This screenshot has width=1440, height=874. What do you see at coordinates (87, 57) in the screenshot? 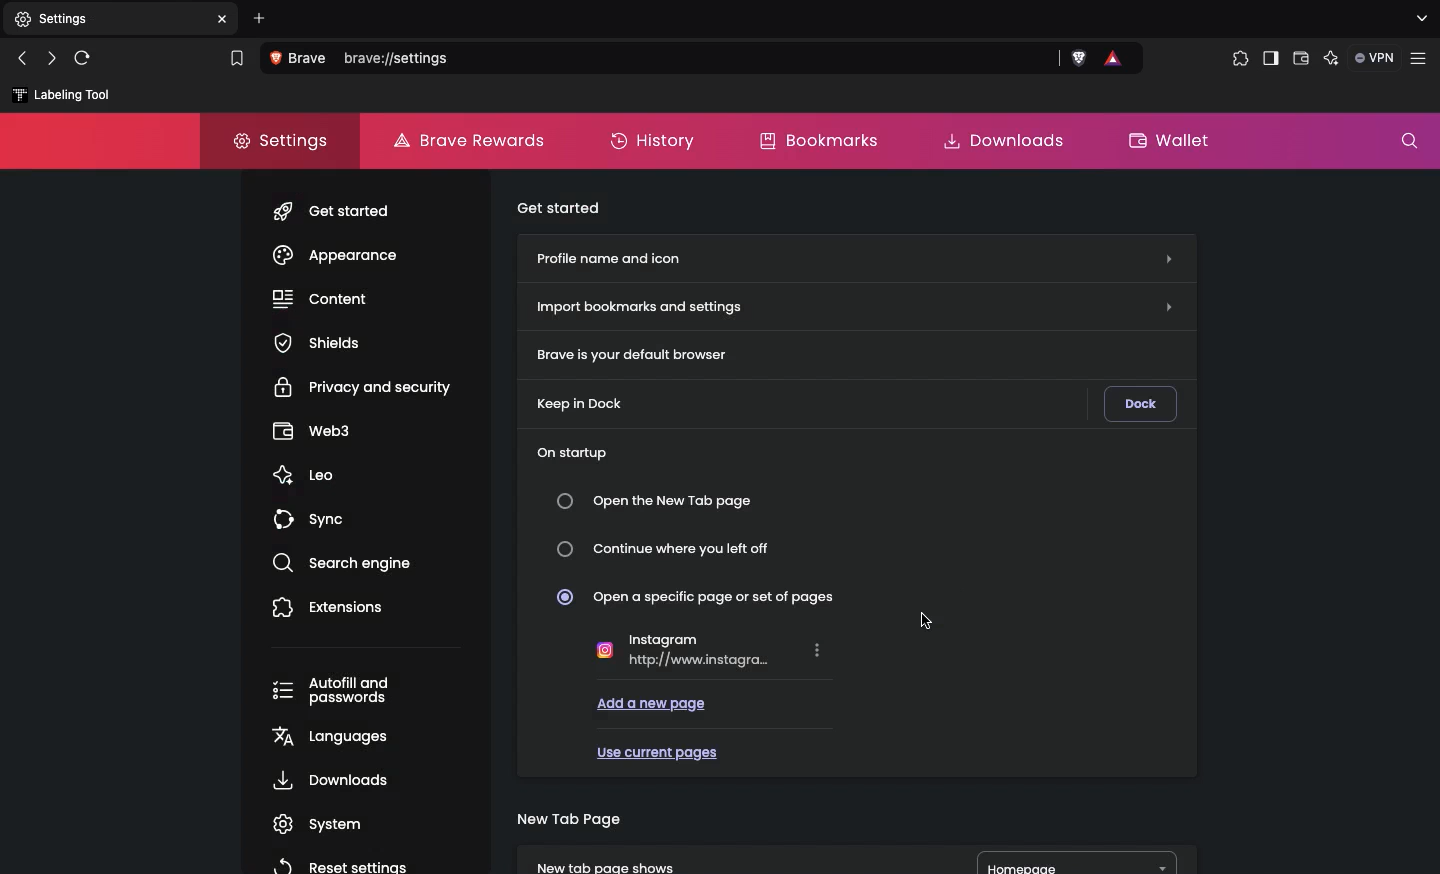
I see `Reload this page` at bounding box center [87, 57].